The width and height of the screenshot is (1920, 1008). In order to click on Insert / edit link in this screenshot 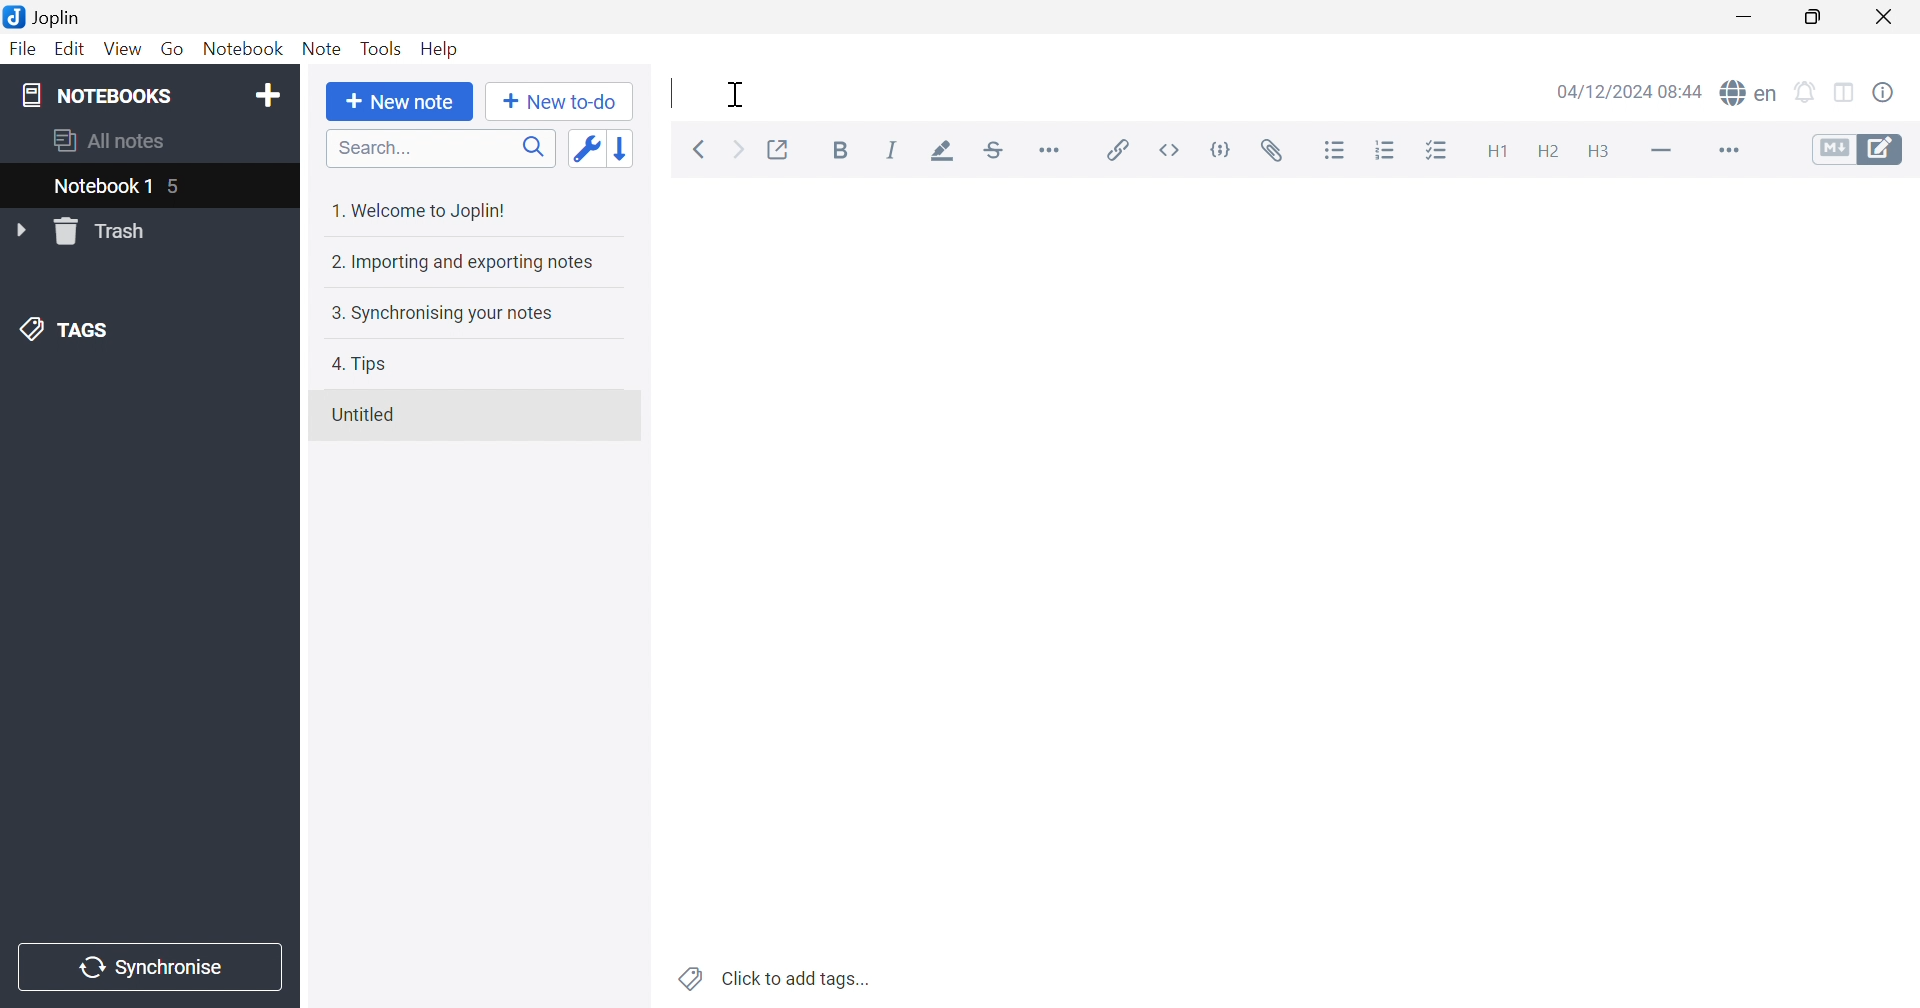, I will do `click(1115, 146)`.